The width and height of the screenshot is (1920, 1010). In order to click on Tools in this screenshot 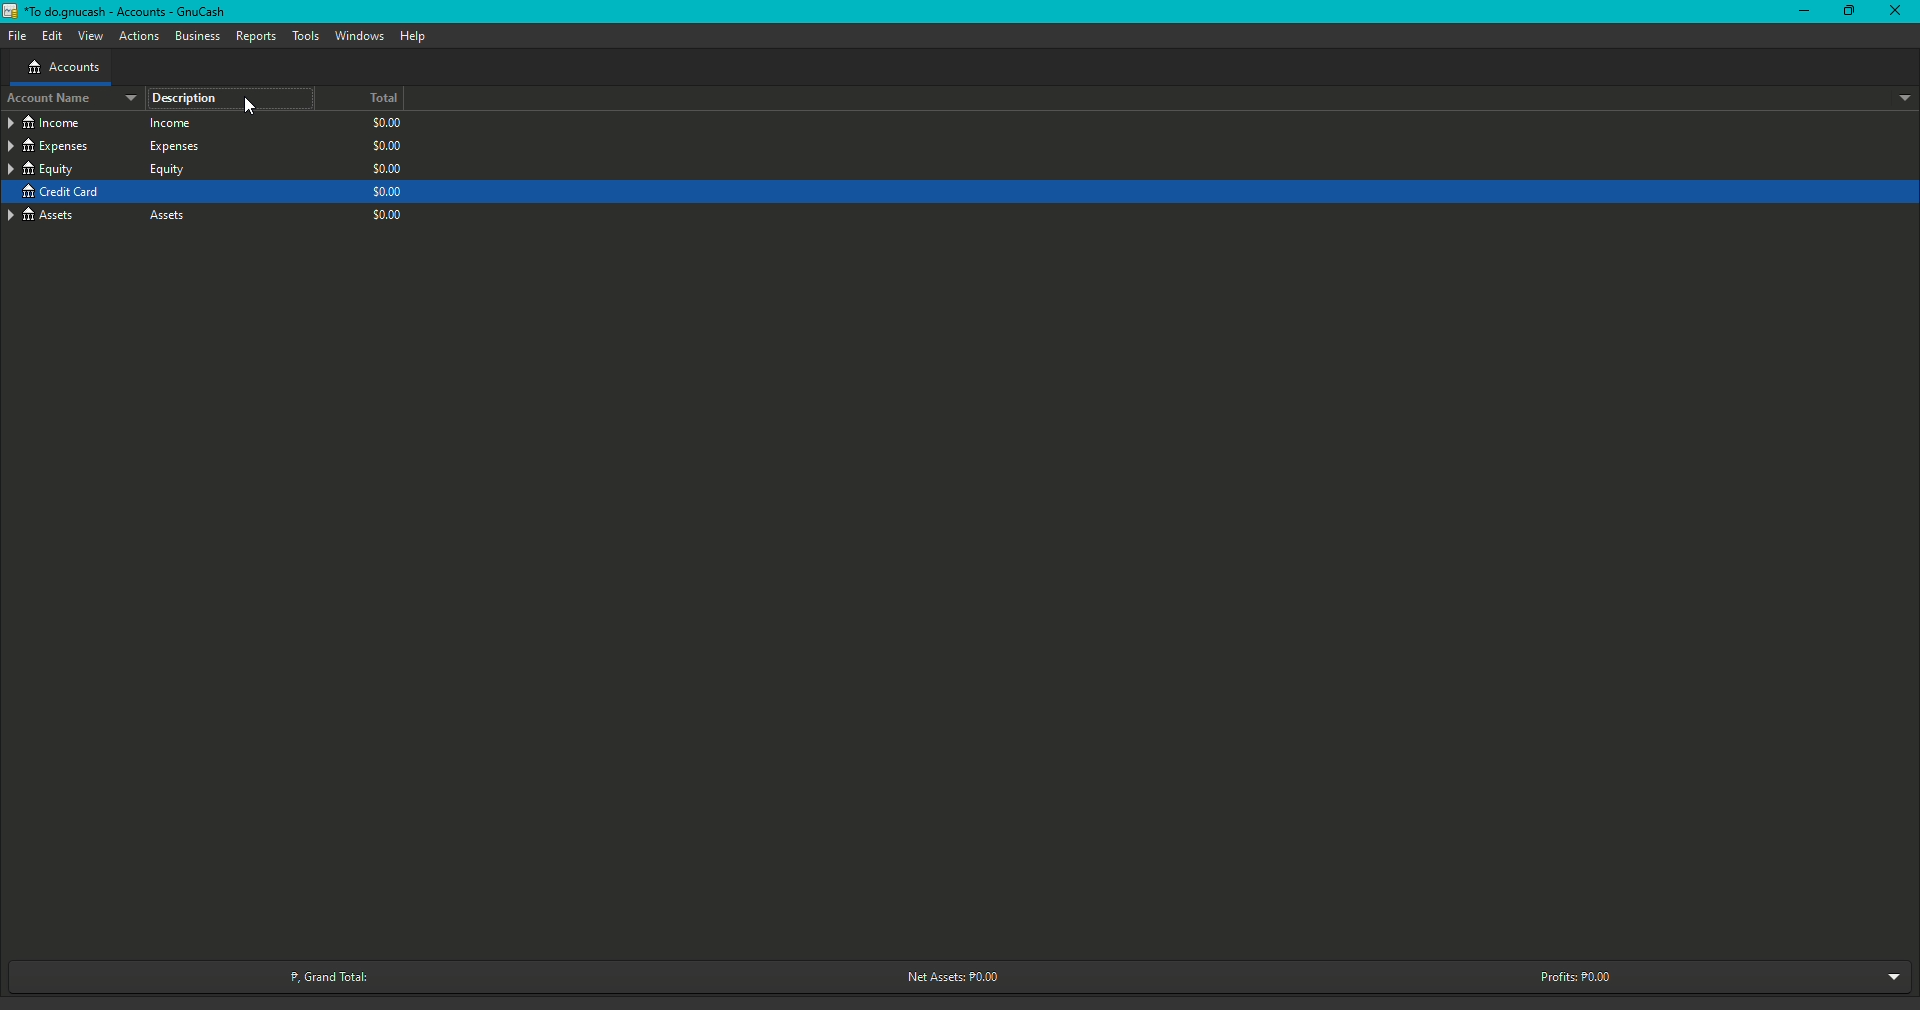, I will do `click(302, 35)`.